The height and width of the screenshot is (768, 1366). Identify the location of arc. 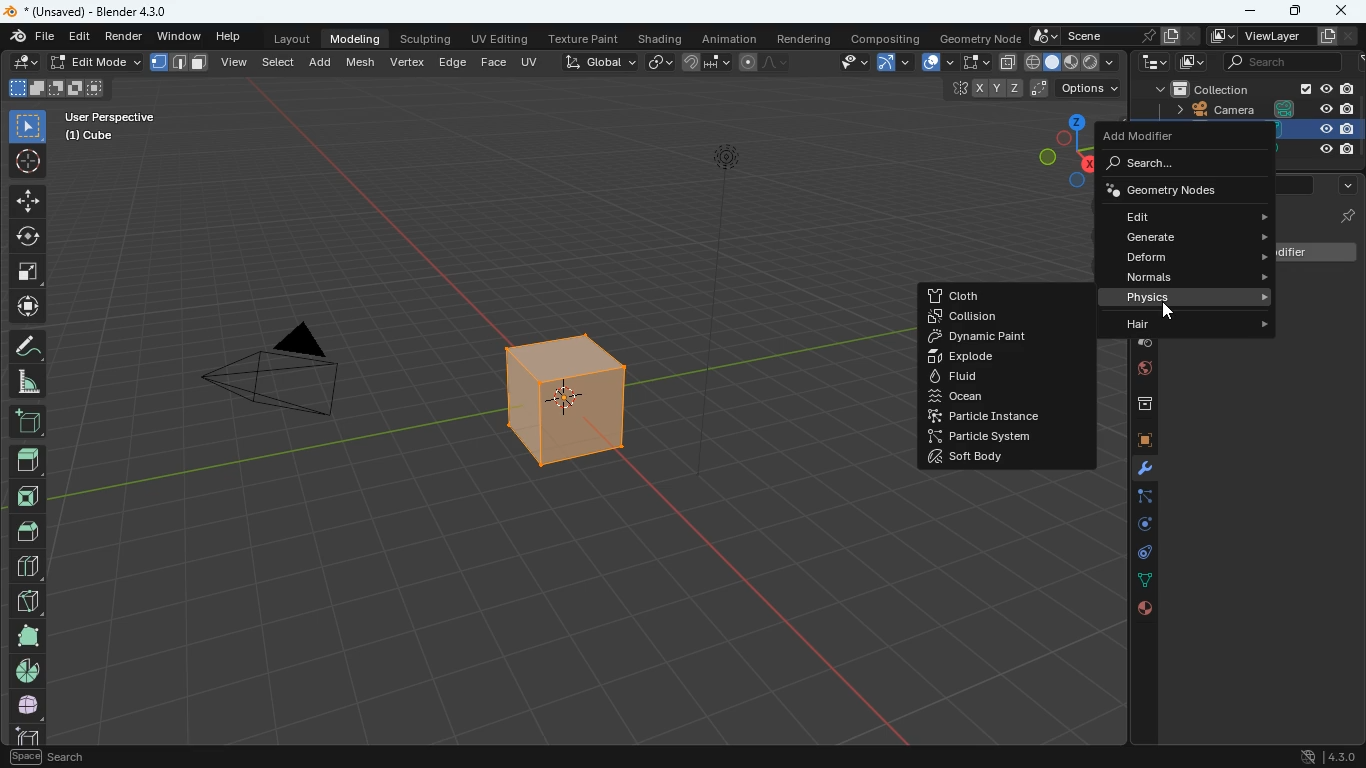
(892, 64).